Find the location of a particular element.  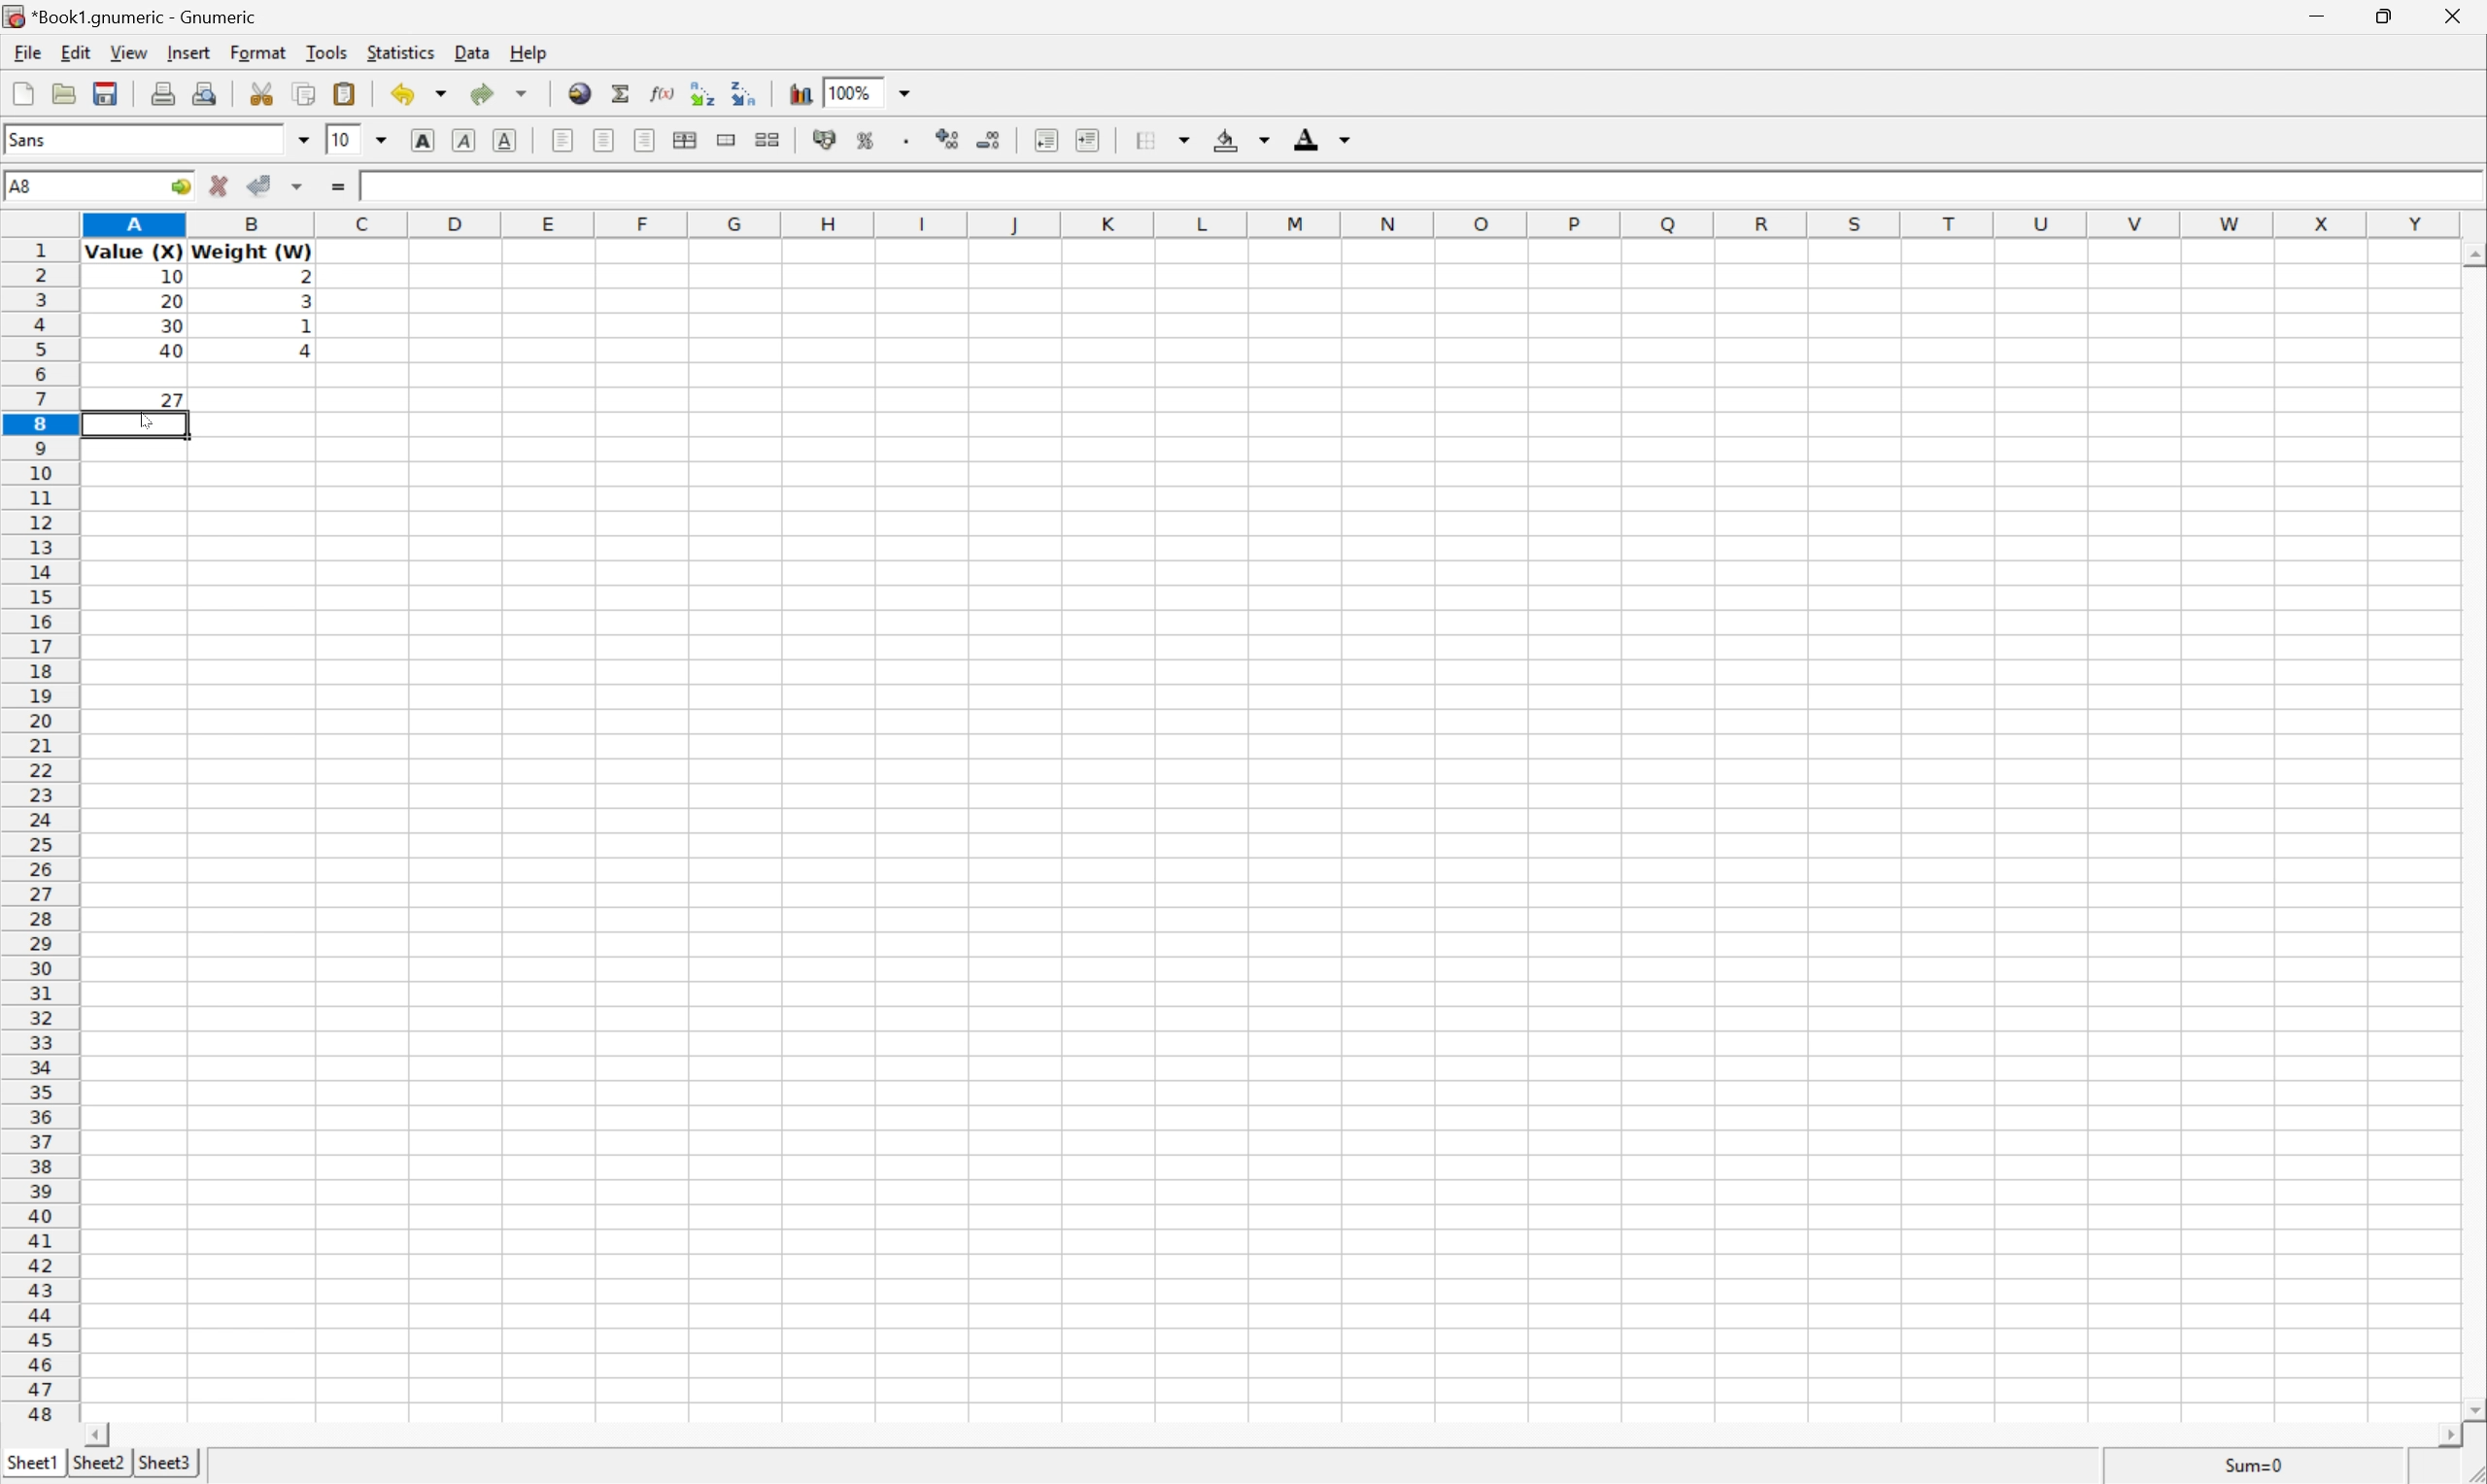

Increase indent, and align the contents to the left is located at coordinates (1096, 138).